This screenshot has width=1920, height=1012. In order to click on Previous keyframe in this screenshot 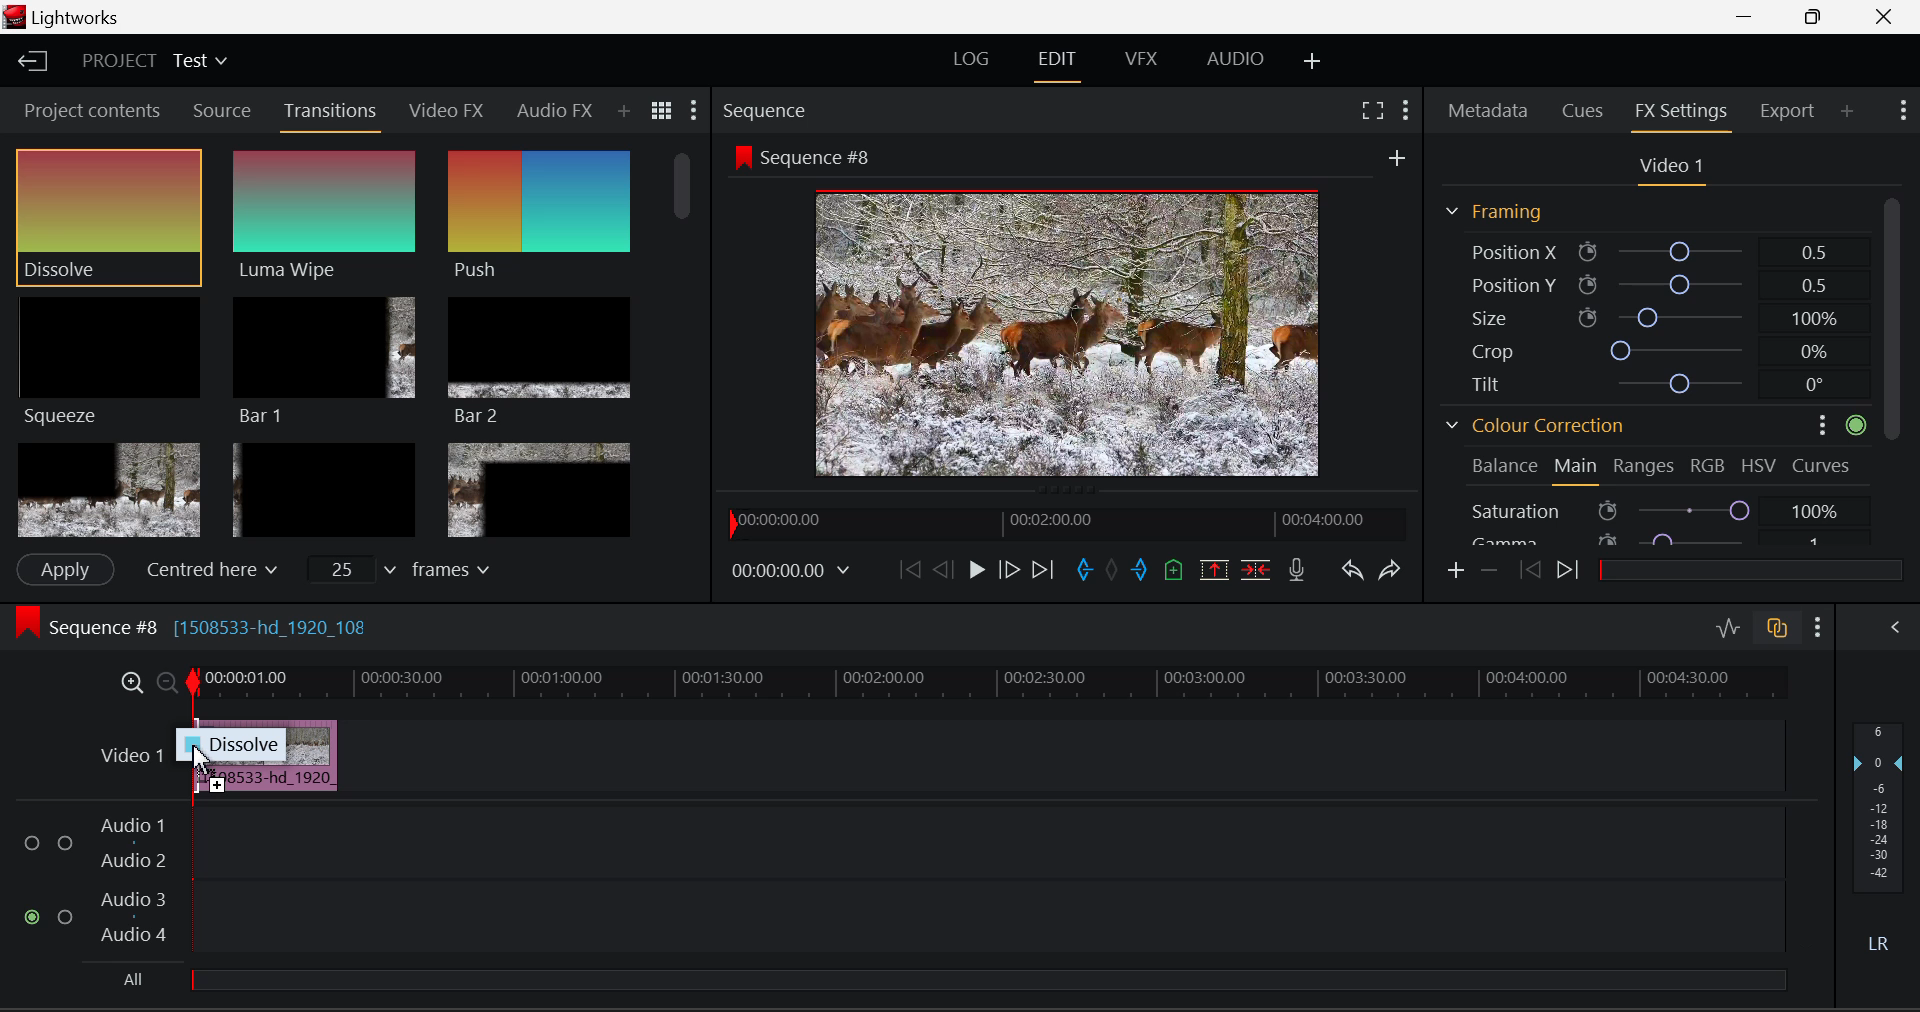, I will do `click(1529, 571)`.